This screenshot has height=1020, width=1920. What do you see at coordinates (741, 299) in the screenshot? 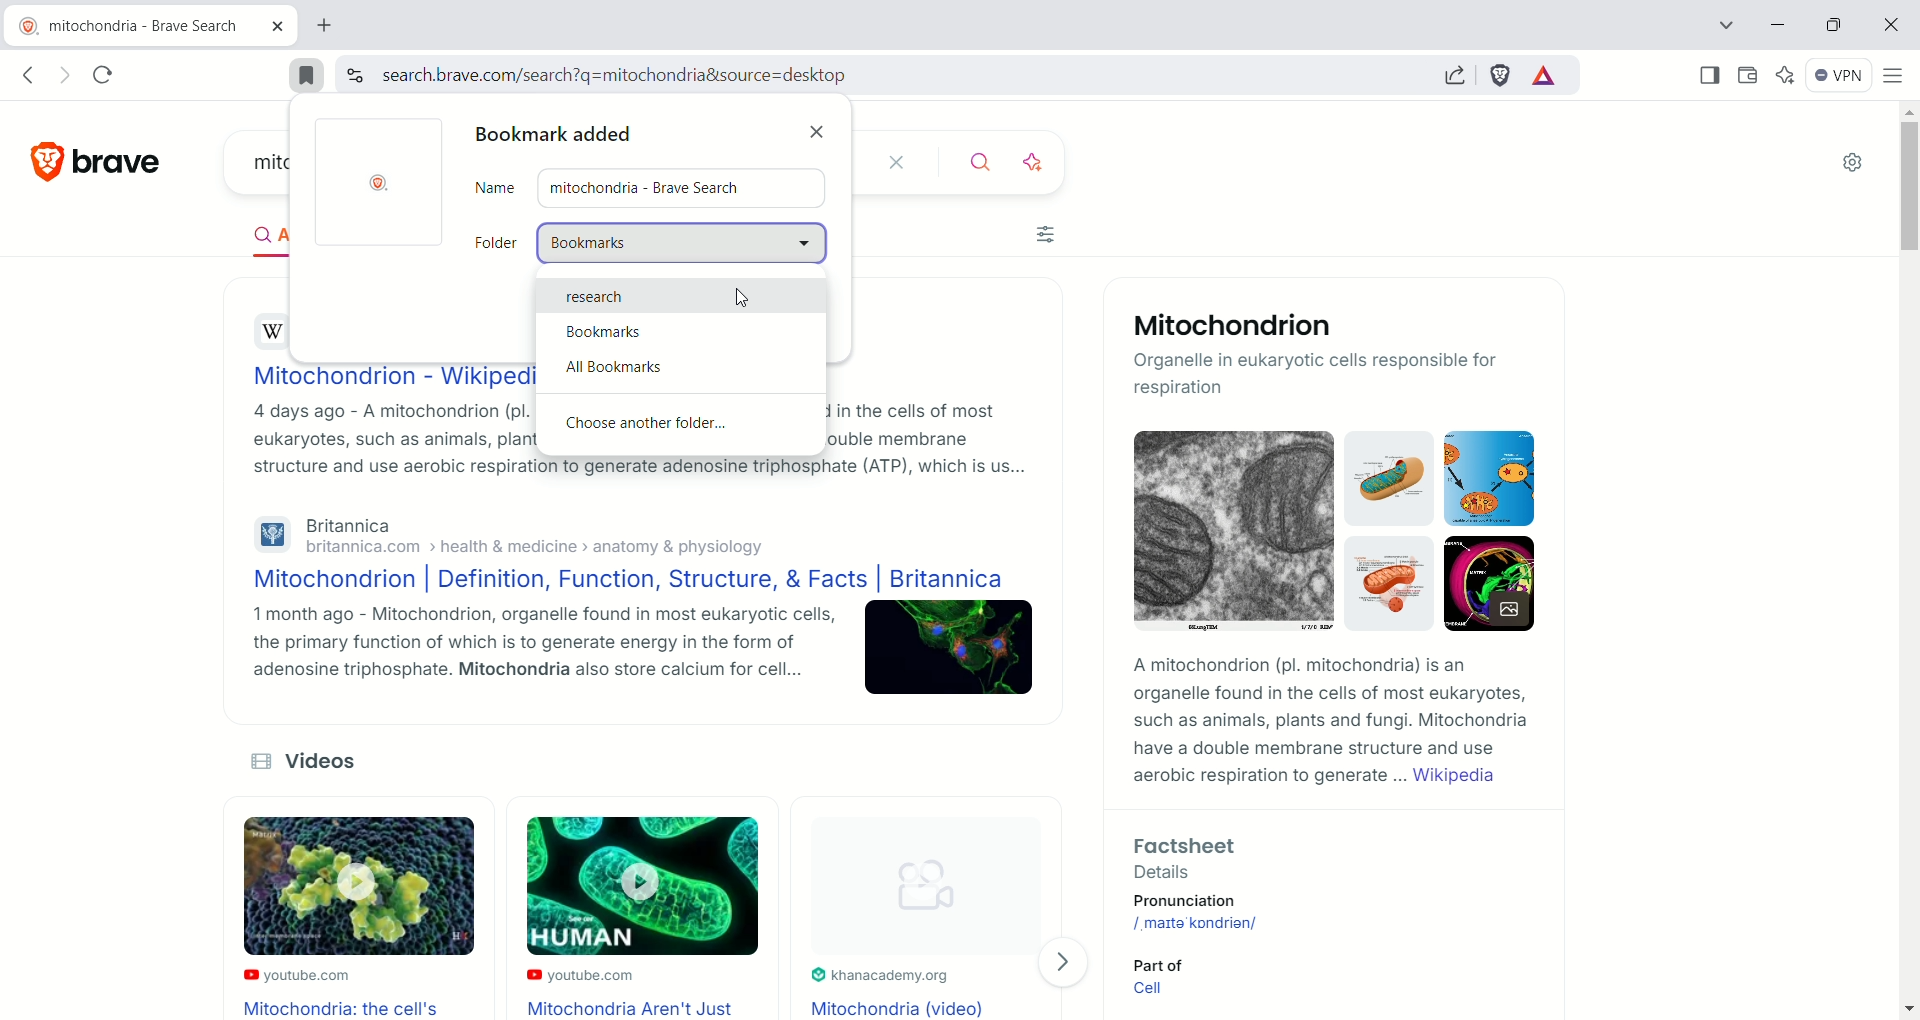
I see `cursor` at bounding box center [741, 299].